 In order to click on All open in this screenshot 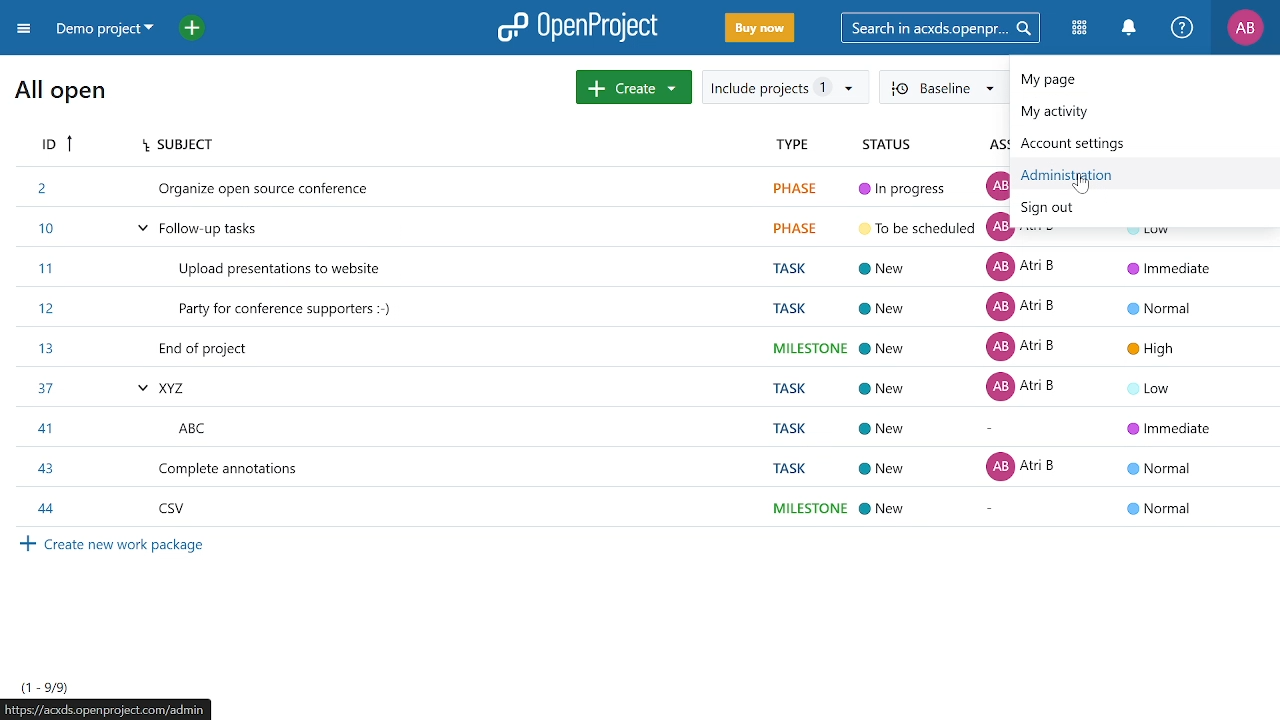, I will do `click(60, 97)`.